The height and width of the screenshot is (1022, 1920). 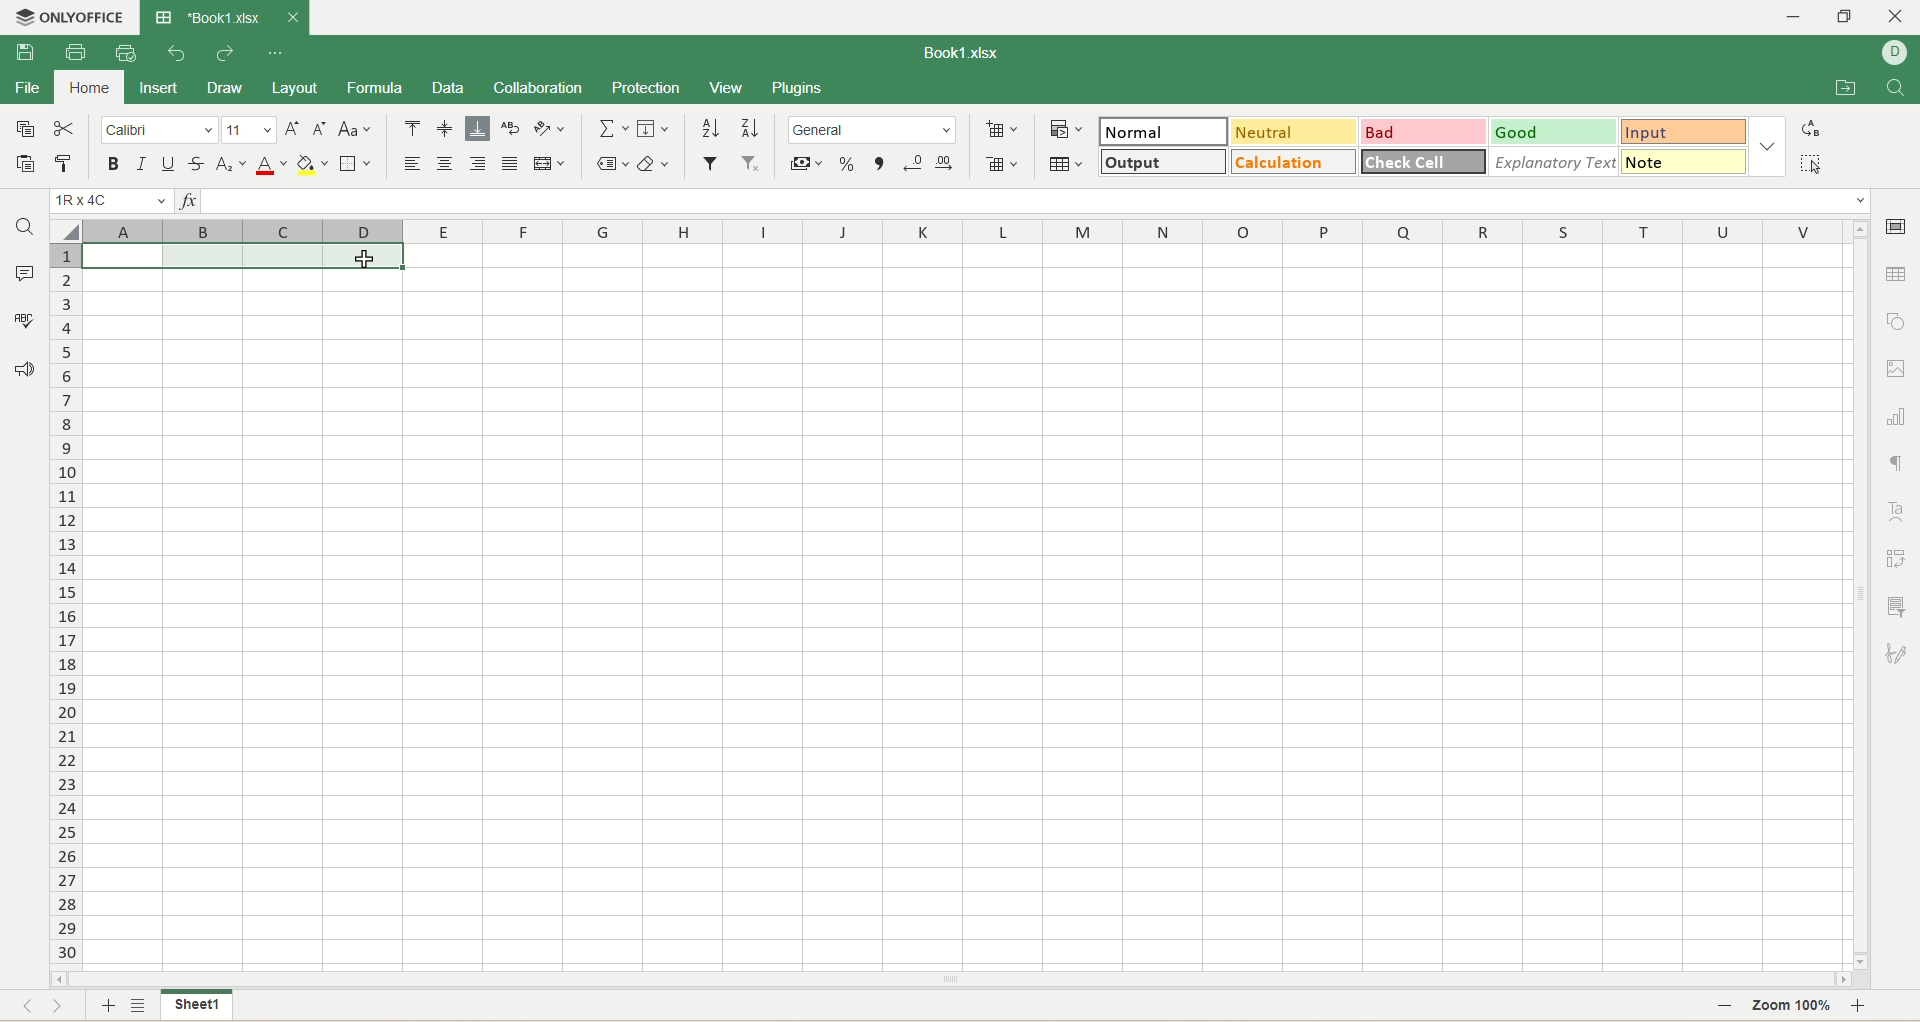 I want to click on open file location, so click(x=1843, y=88).